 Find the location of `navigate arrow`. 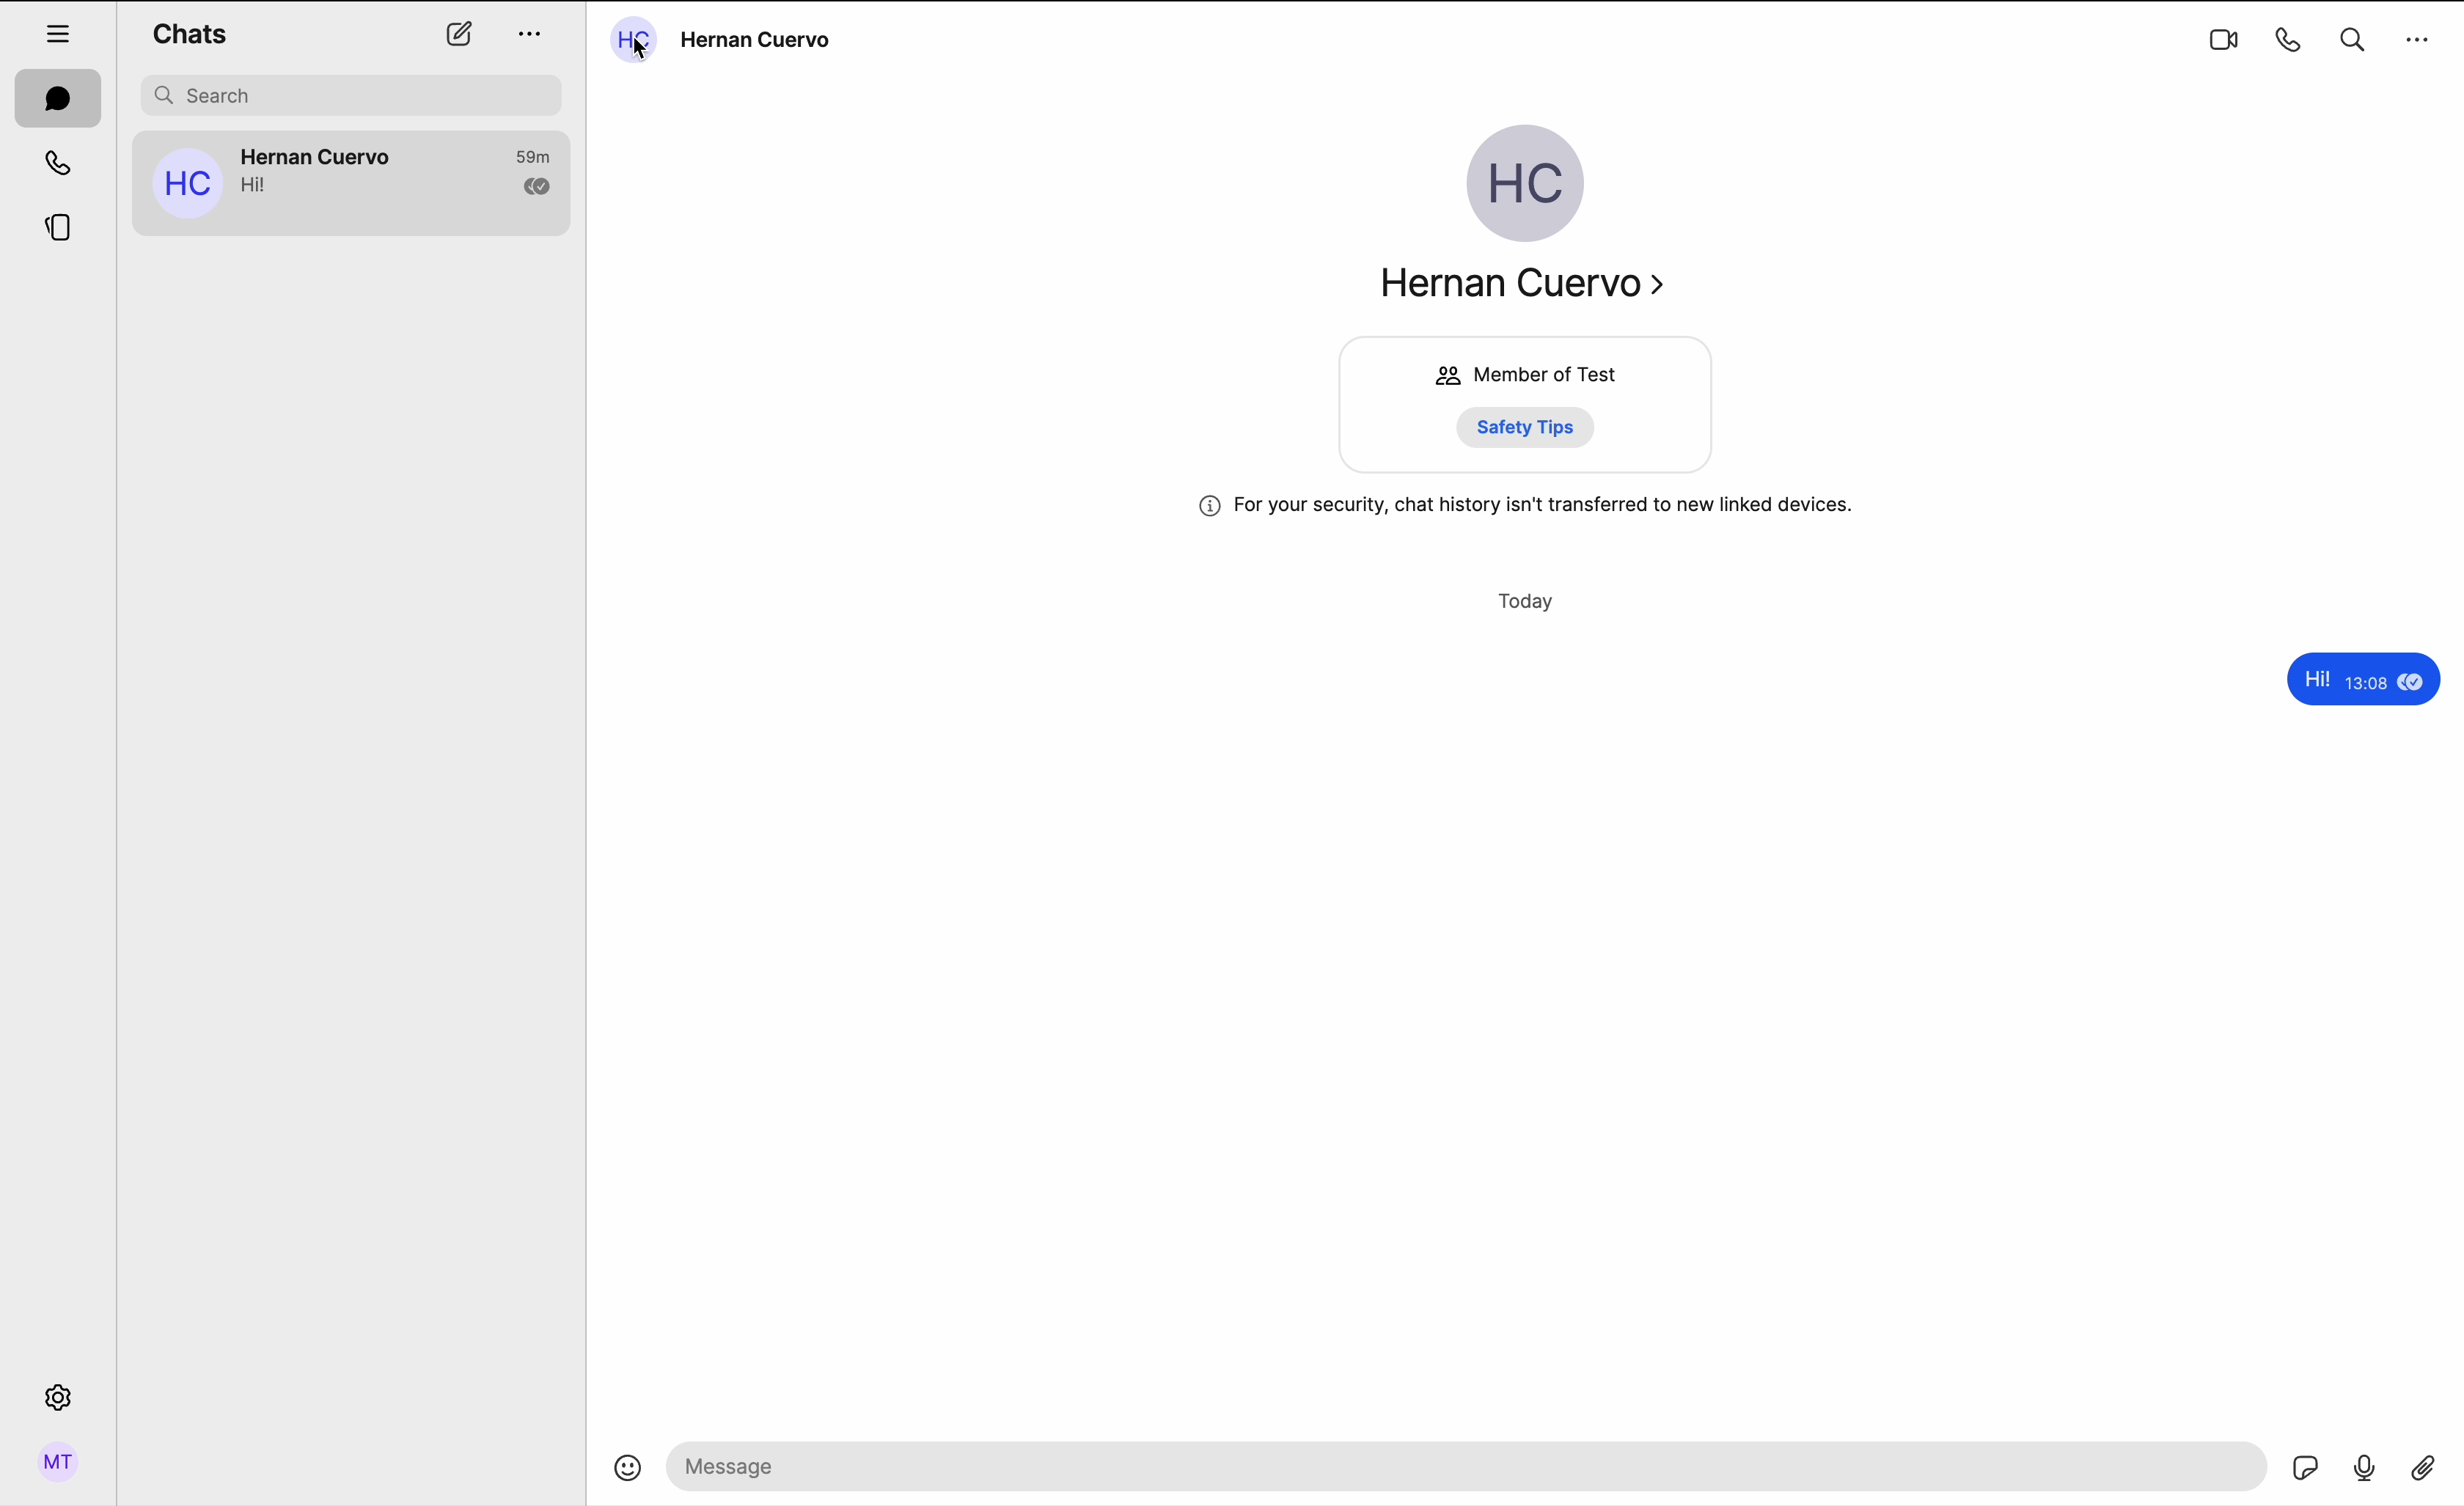

navigate arrow is located at coordinates (1665, 283).